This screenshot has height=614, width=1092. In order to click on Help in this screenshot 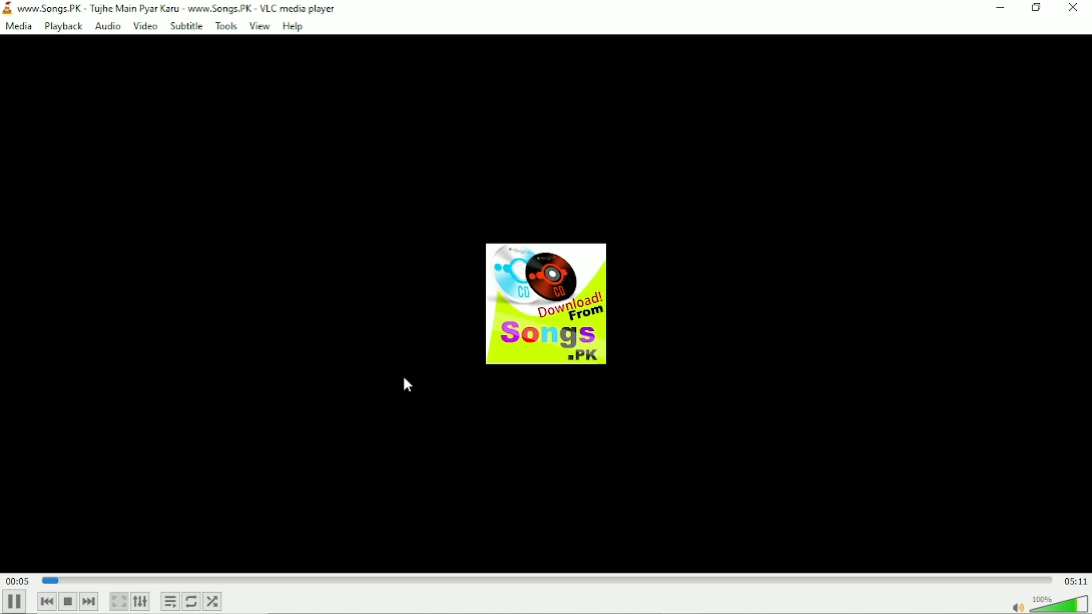, I will do `click(292, 26)`.